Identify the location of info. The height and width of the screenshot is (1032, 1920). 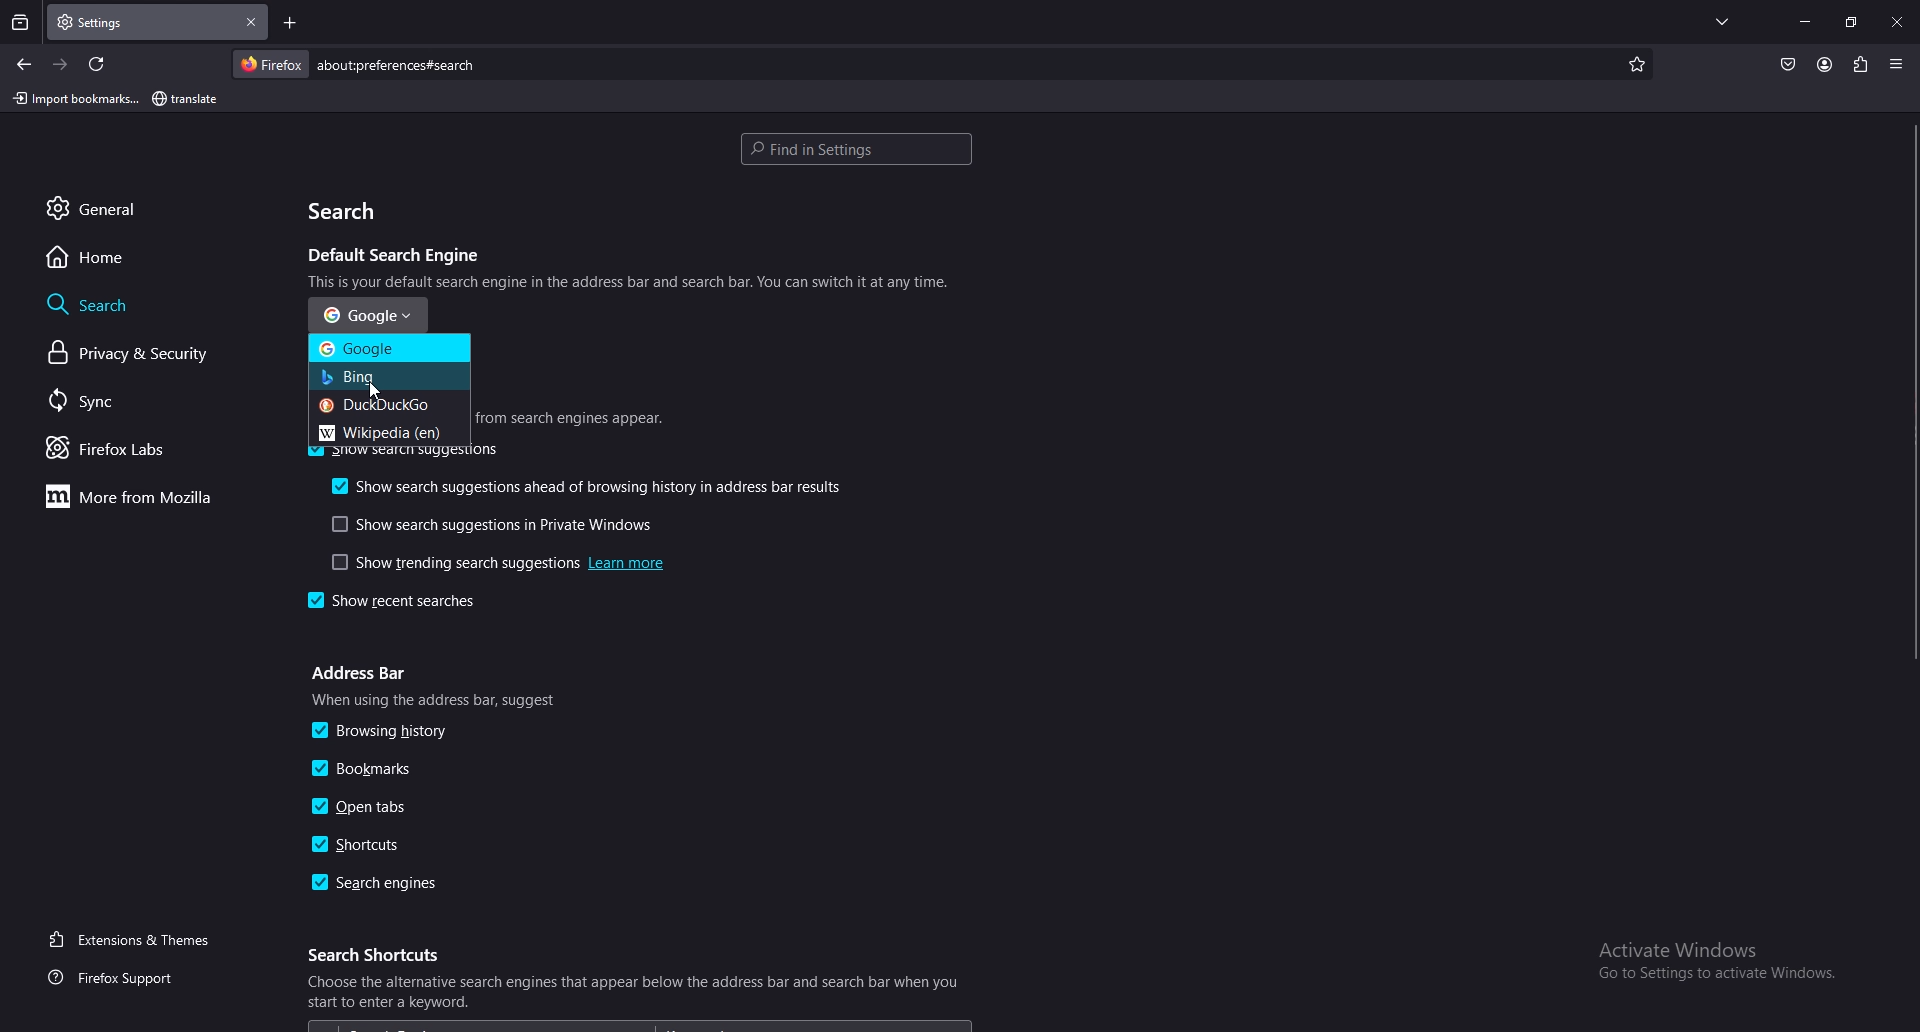
(630, 1002).